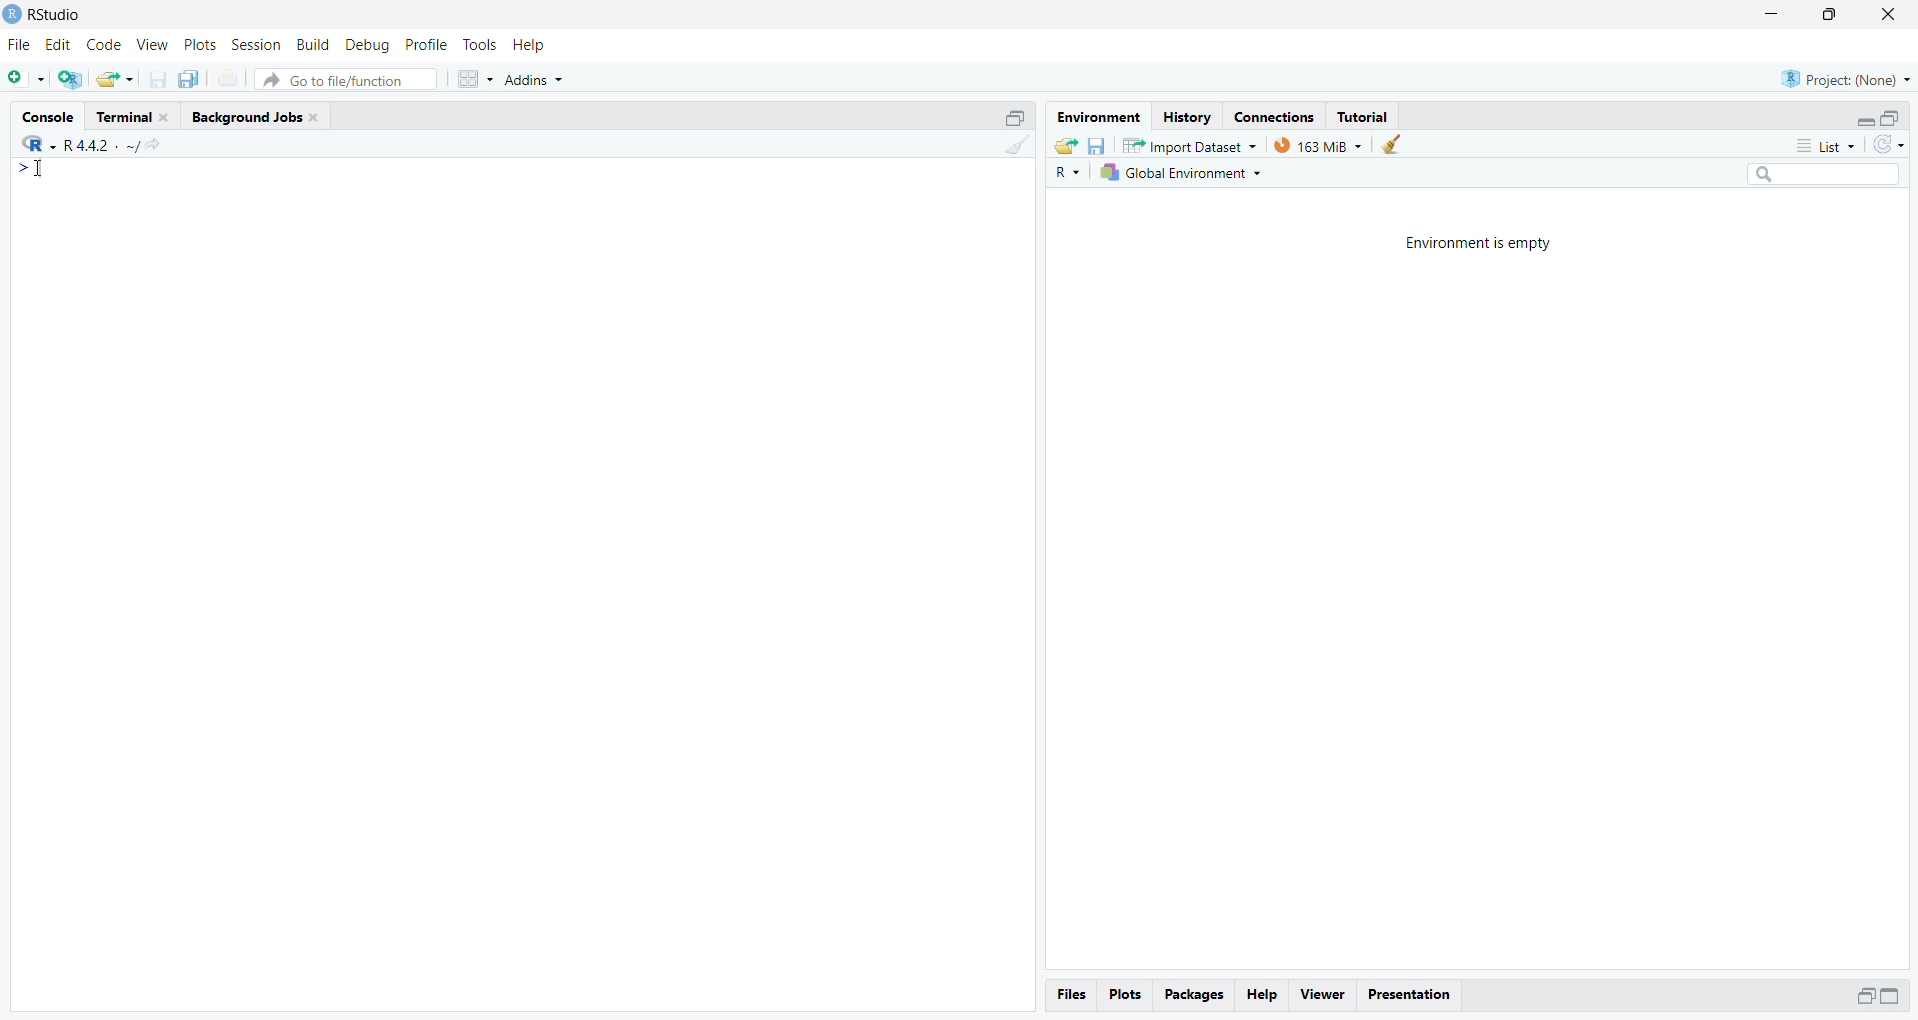  What do you see at coordinates (228, 79) in the screenshot?
I see `print` at bounding box center [228, 79].